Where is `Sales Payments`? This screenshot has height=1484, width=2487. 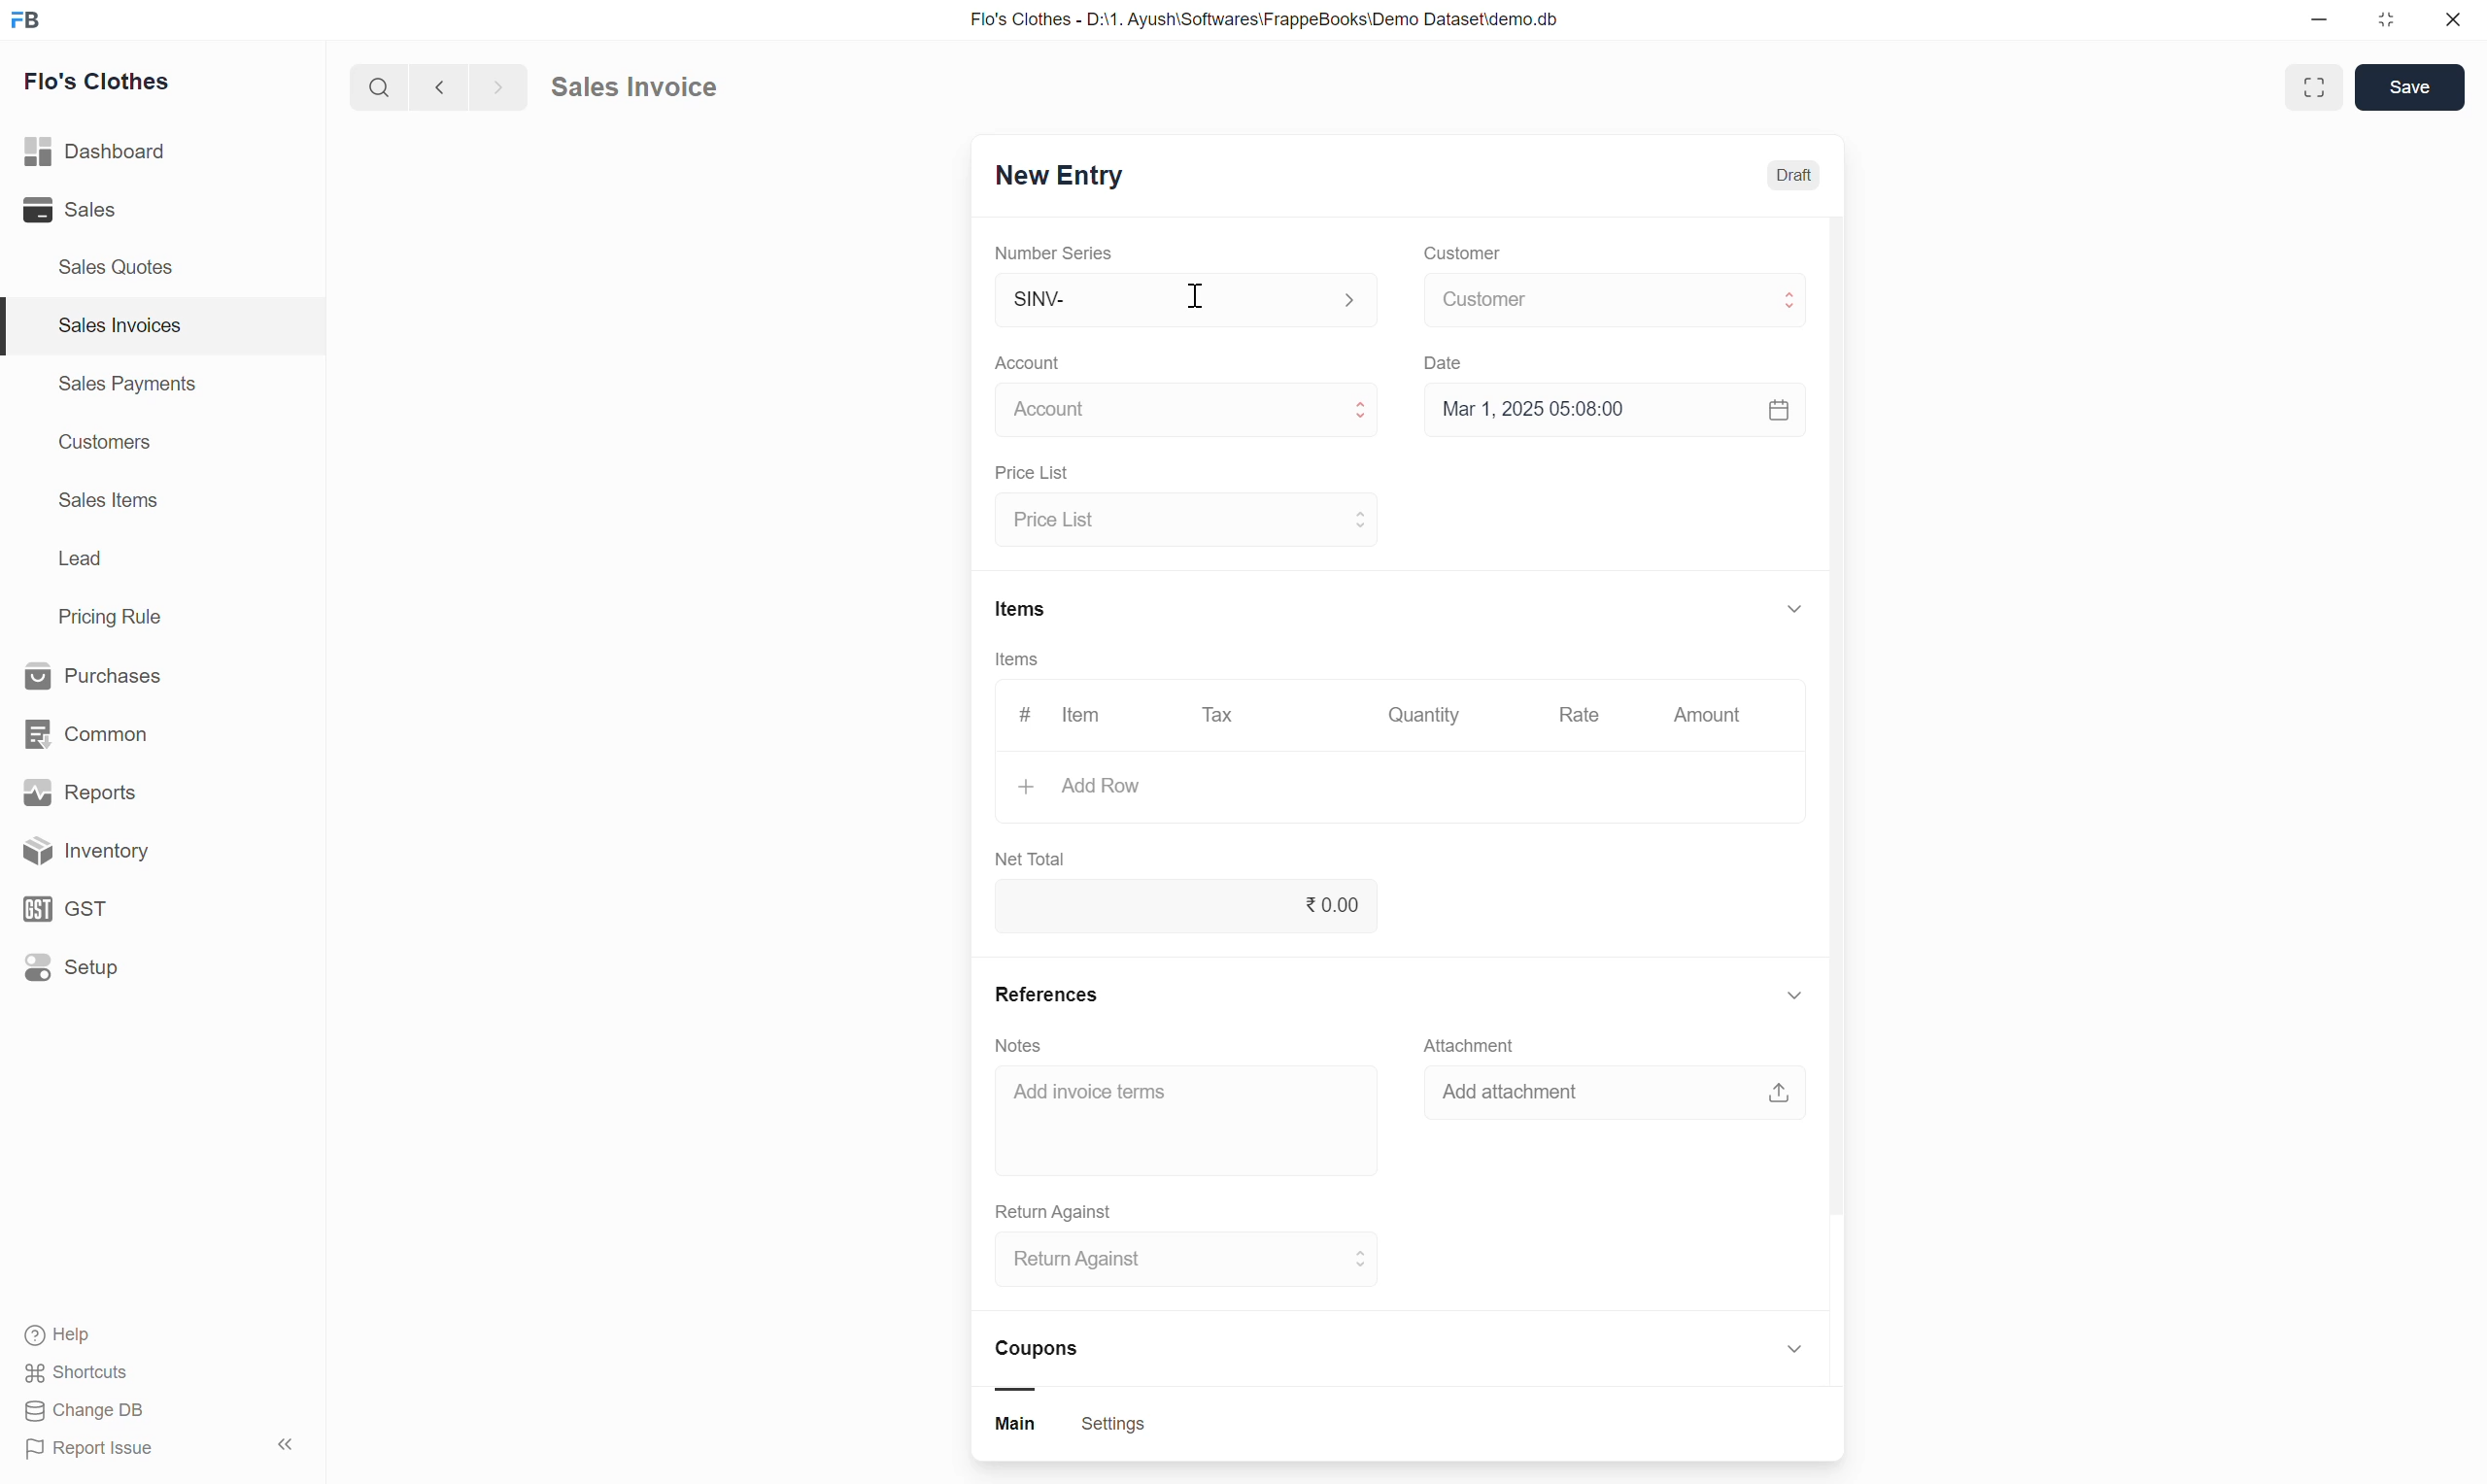 Sales Payments is located at coordinates (125, 387).